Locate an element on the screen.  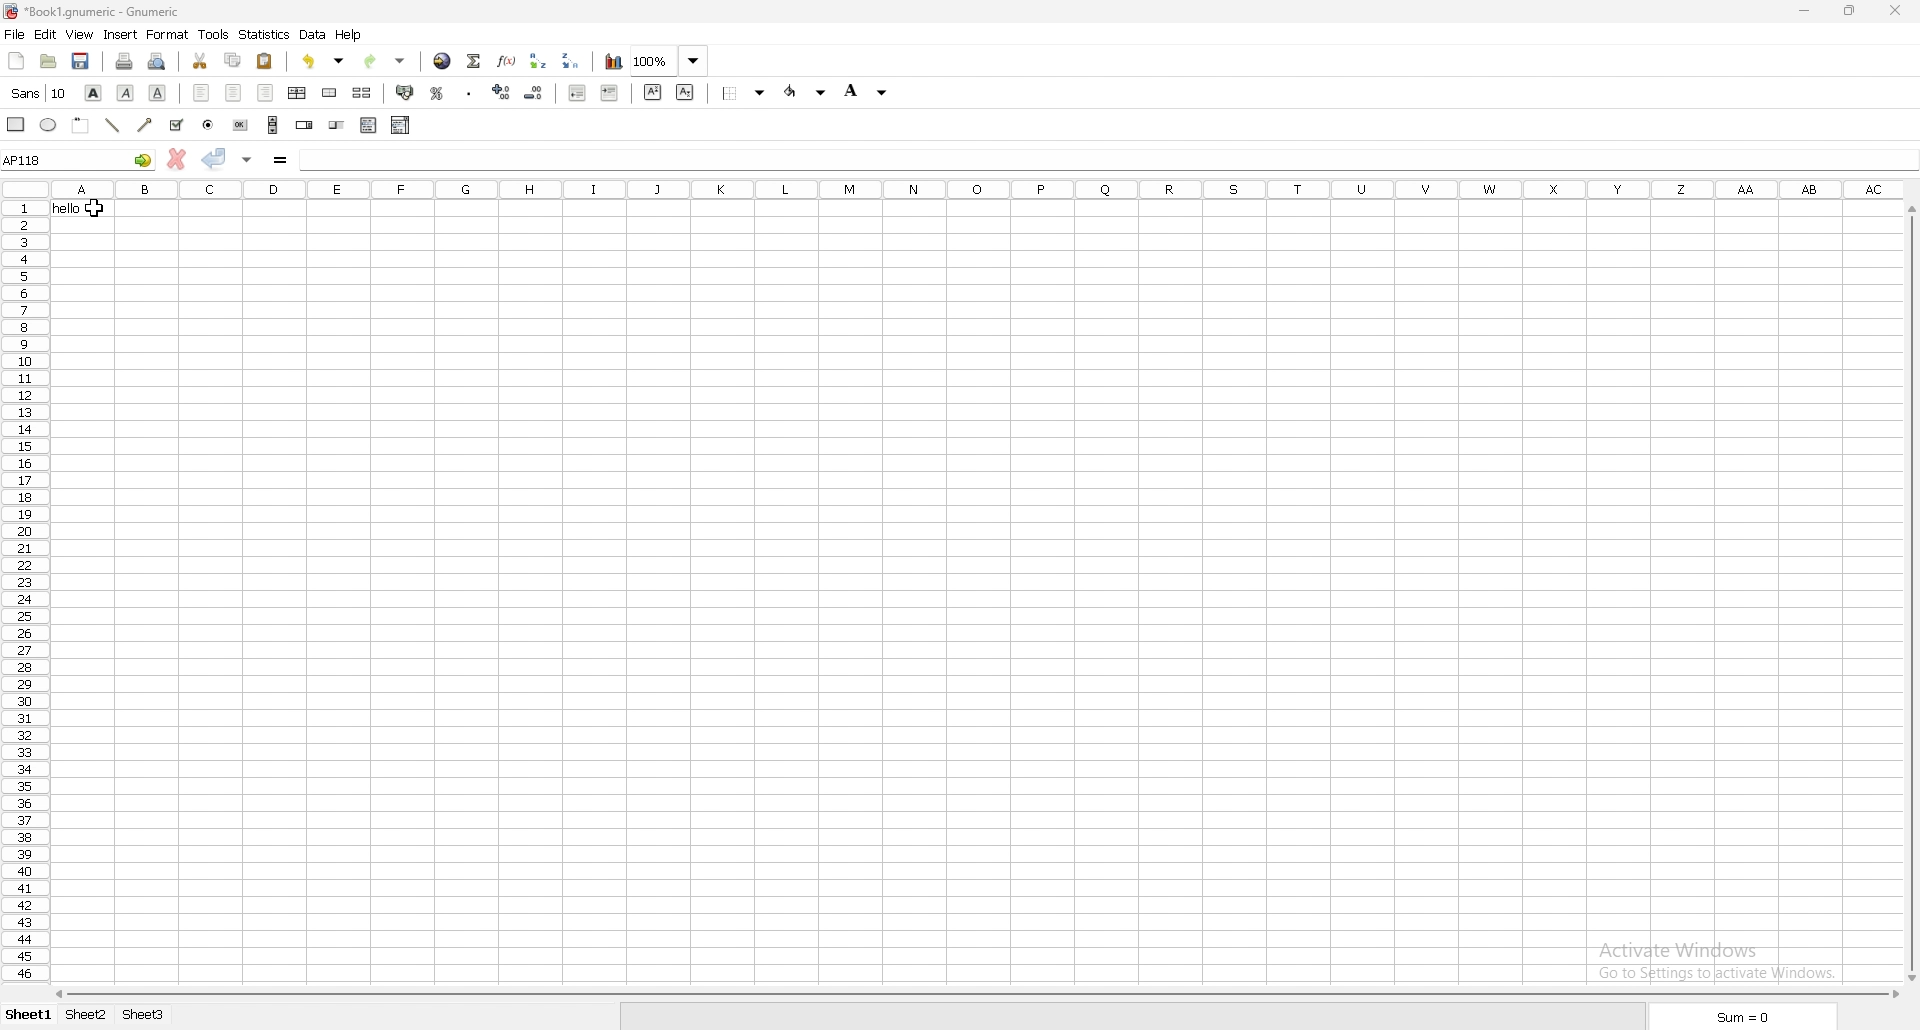
sum=0 is located at coordinates (1744, 1015).